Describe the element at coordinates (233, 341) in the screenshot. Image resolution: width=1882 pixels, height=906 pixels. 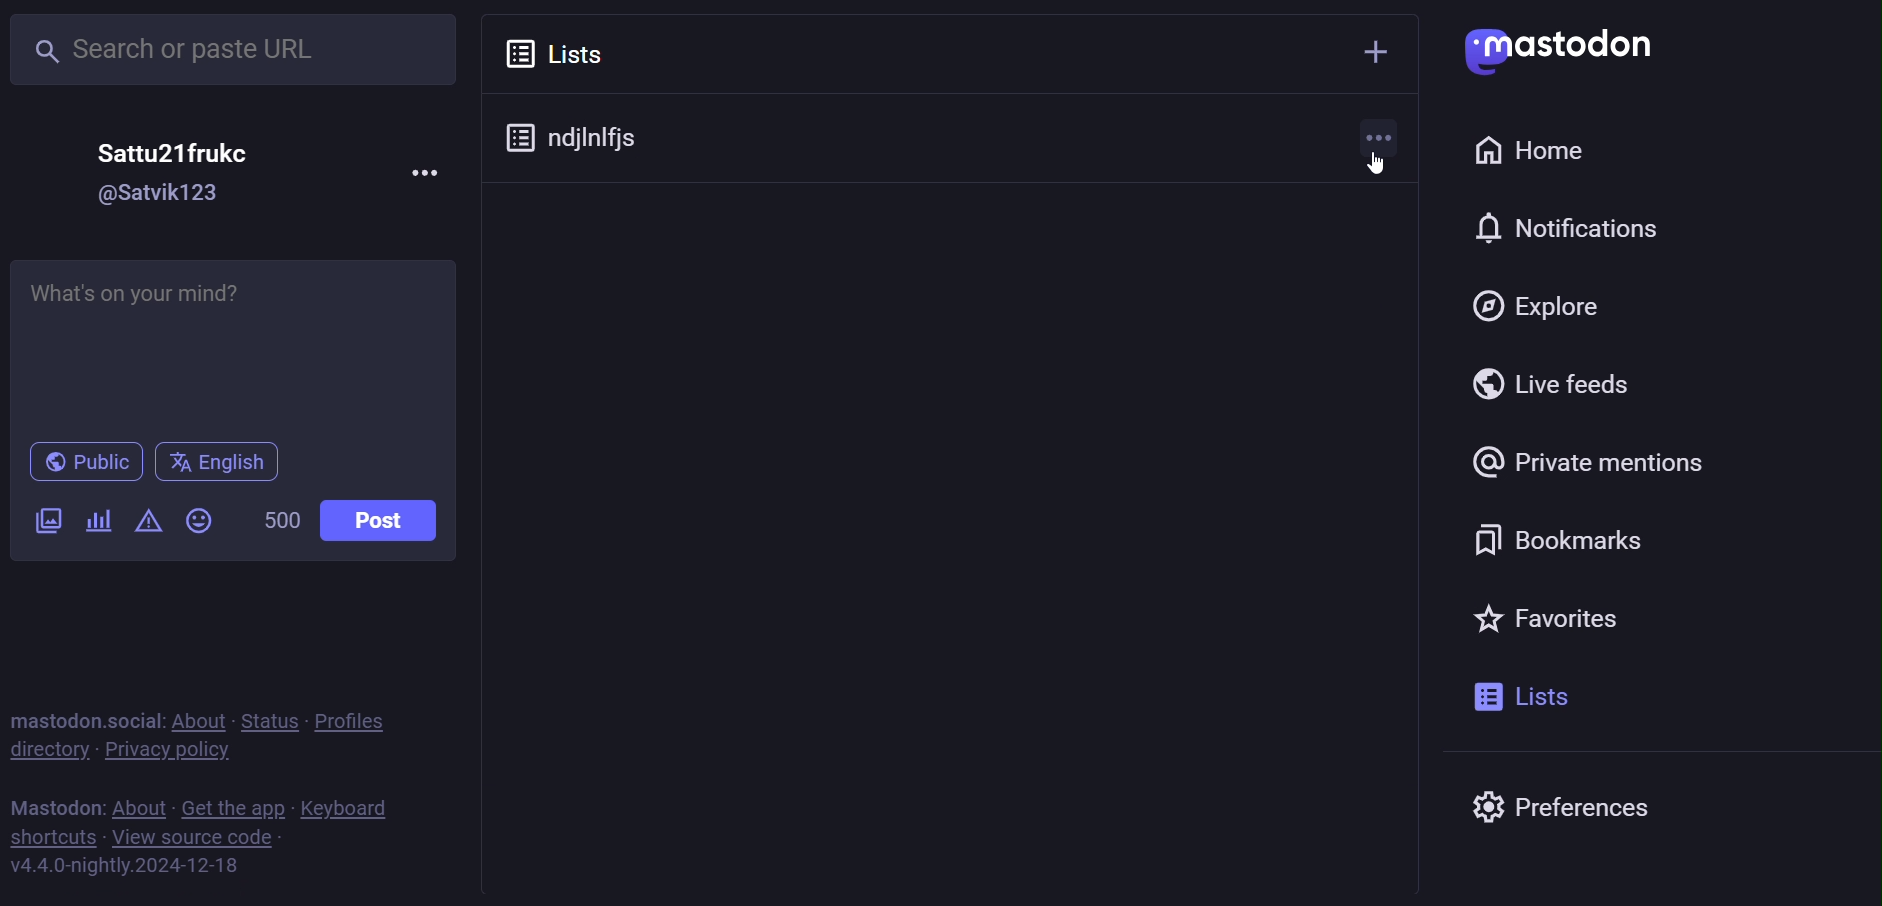
I see `Whats on your mind` at that location.